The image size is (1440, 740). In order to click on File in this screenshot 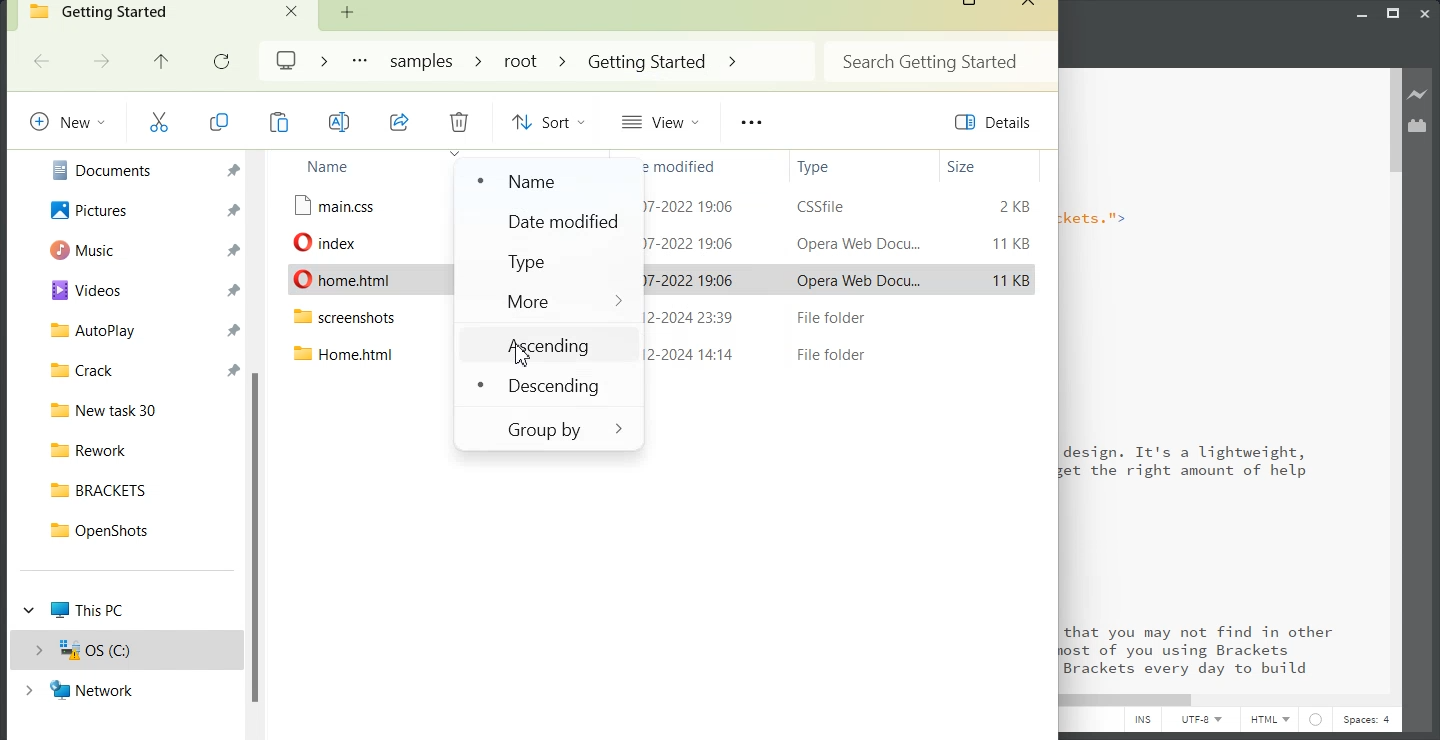, I will do `click(370, 280)`.